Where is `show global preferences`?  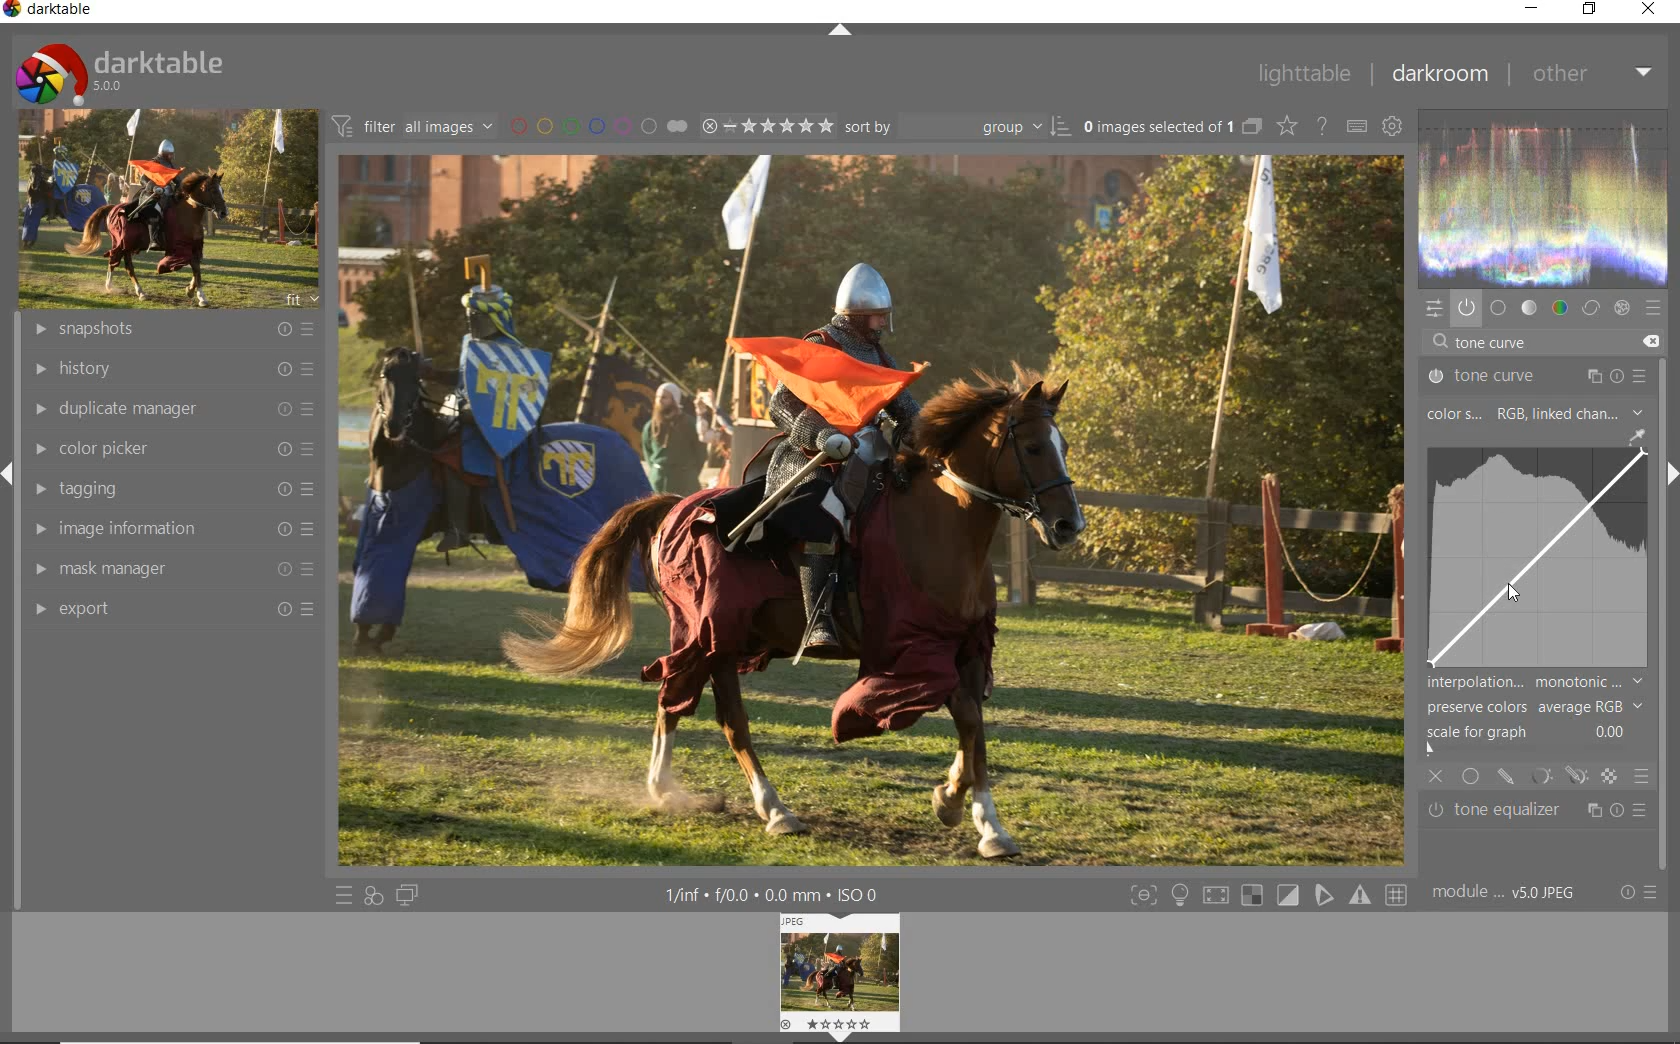 show global preferences is located at coordinates (1391, 128).